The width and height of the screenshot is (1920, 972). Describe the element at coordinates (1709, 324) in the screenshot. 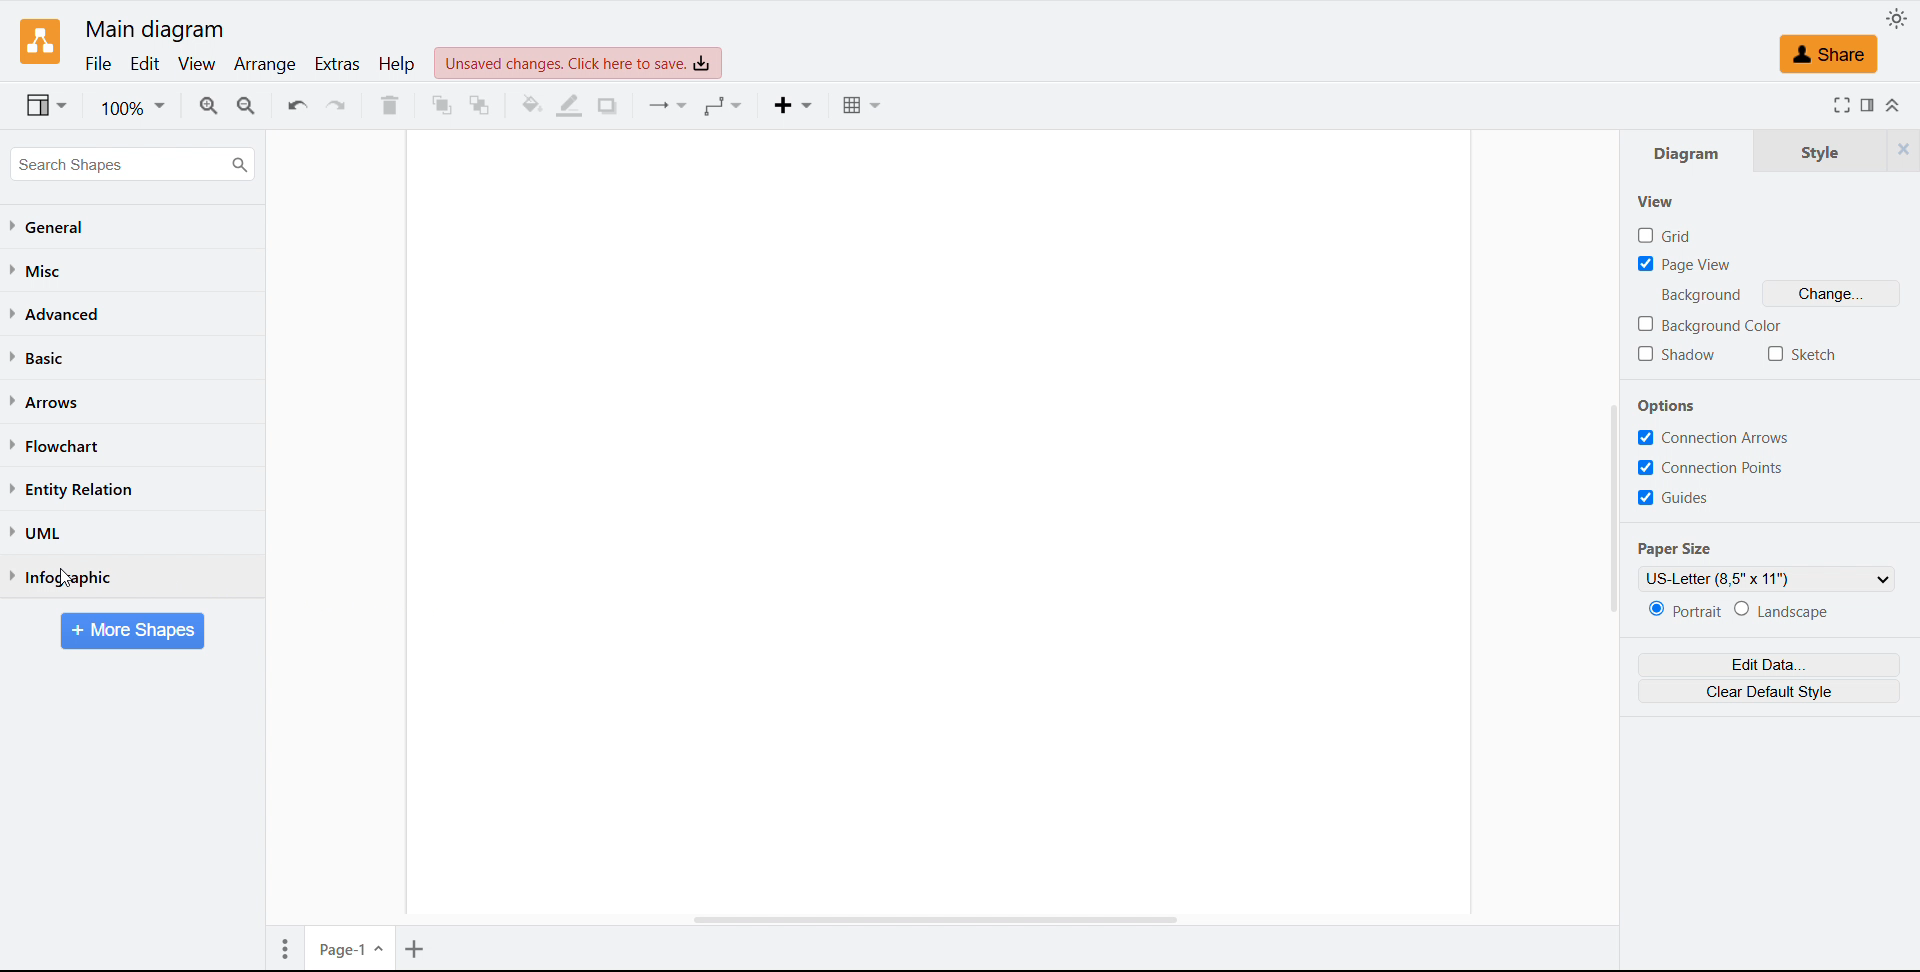

I see `Background colour ` at that location.